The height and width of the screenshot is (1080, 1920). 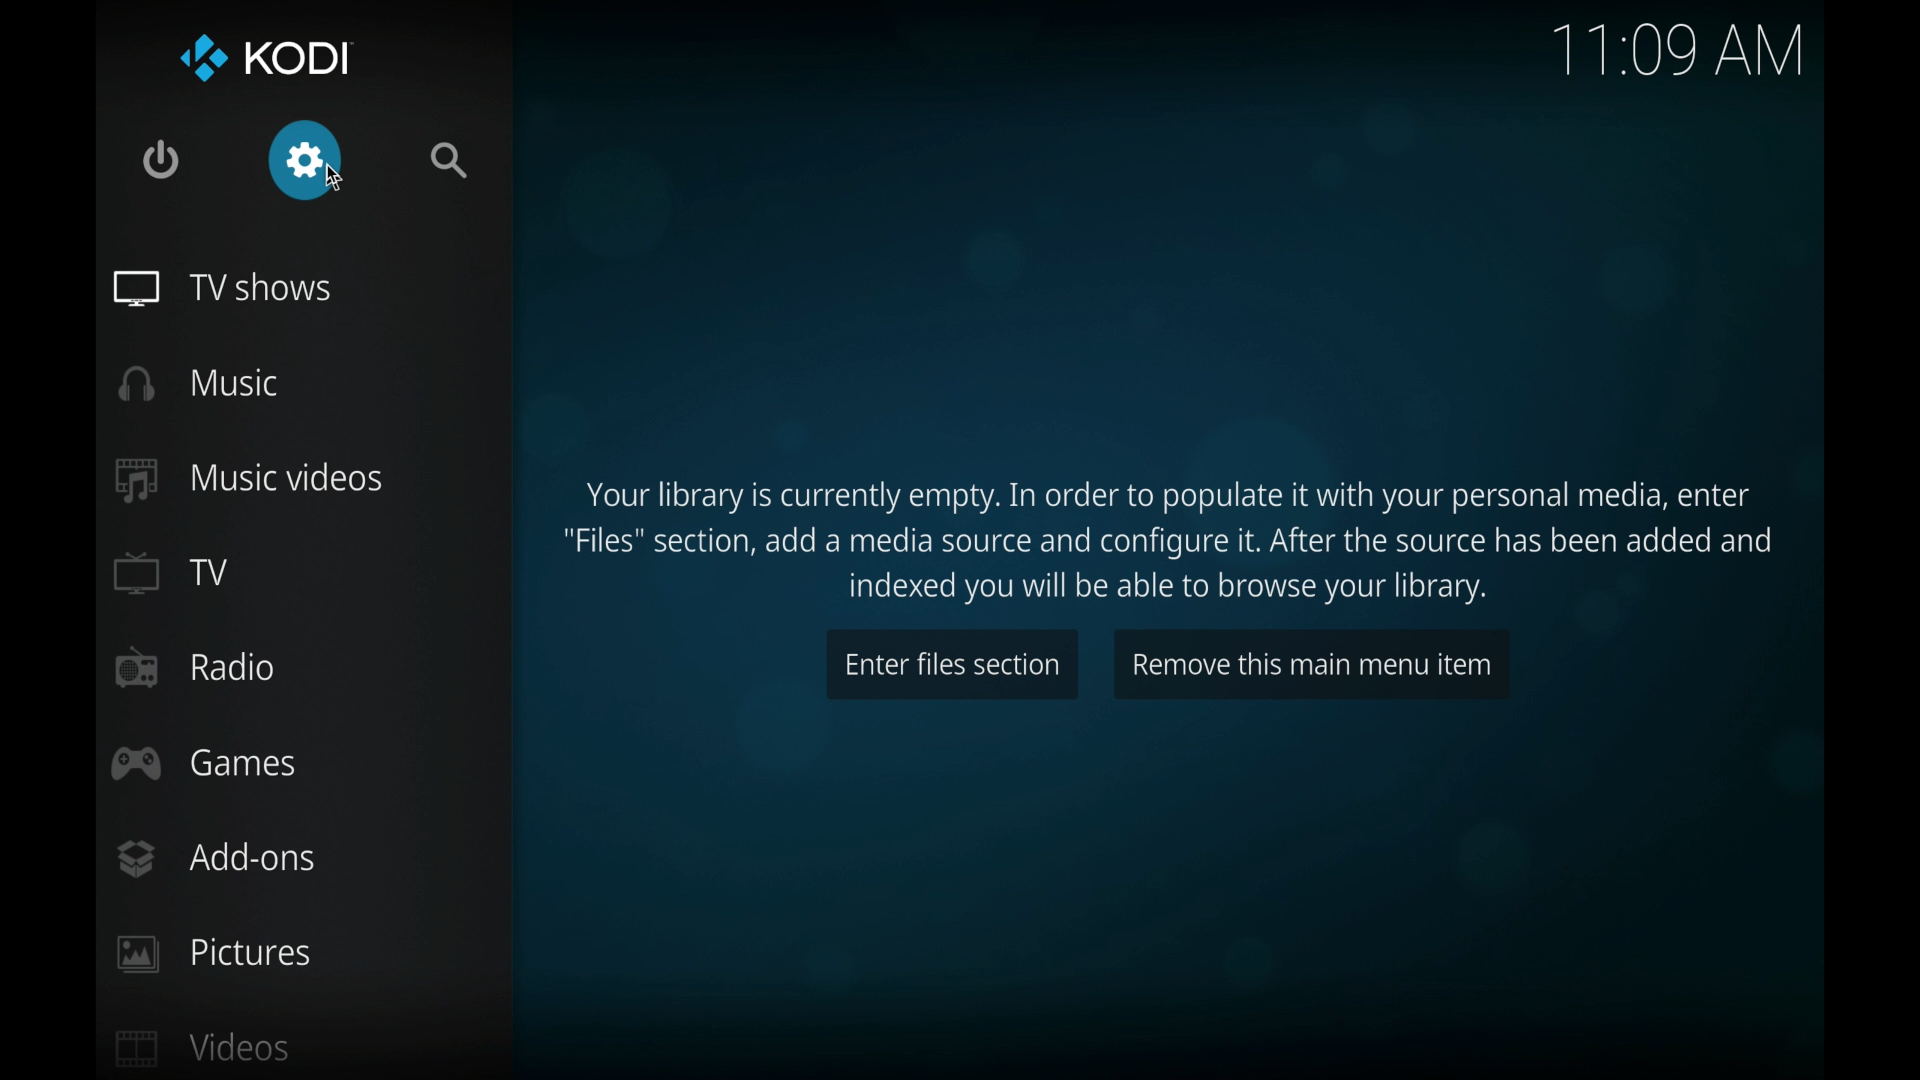 I want to click on settings, so click(x=306, y=159).